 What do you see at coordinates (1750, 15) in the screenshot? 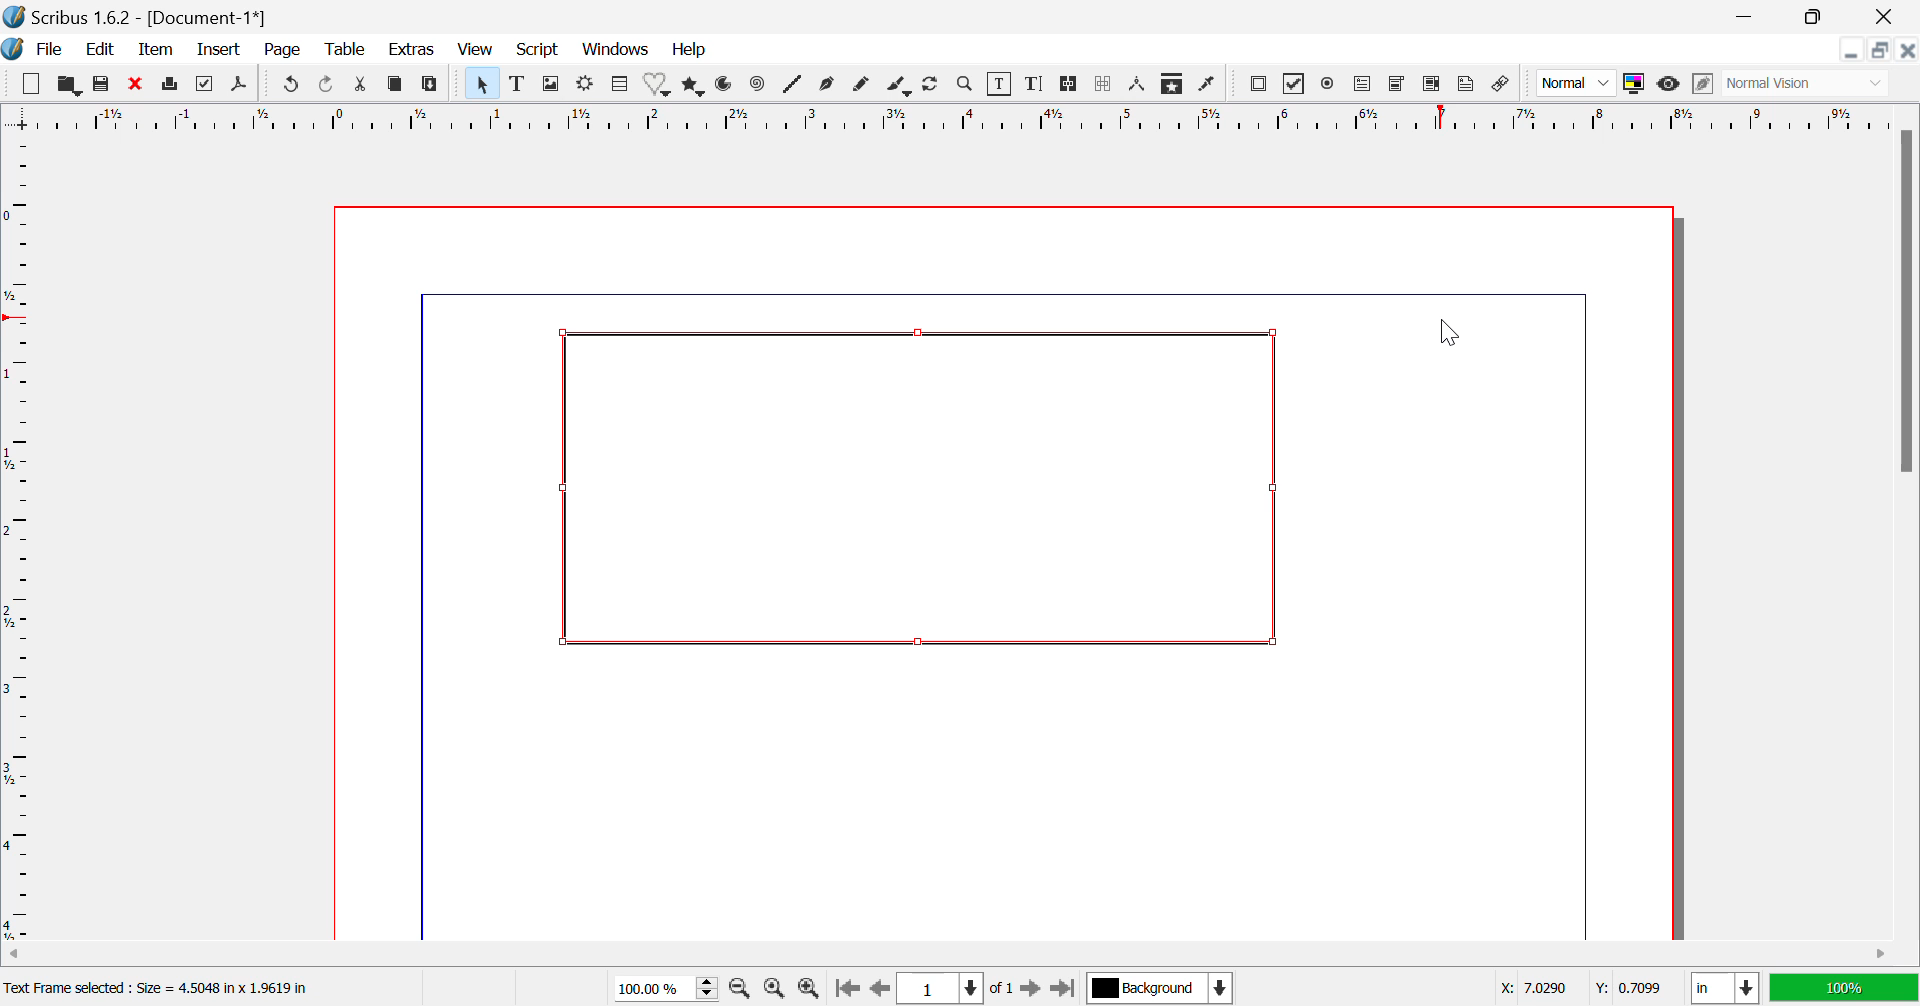
I see `Restore Down` at bounding box center [1750, 15].